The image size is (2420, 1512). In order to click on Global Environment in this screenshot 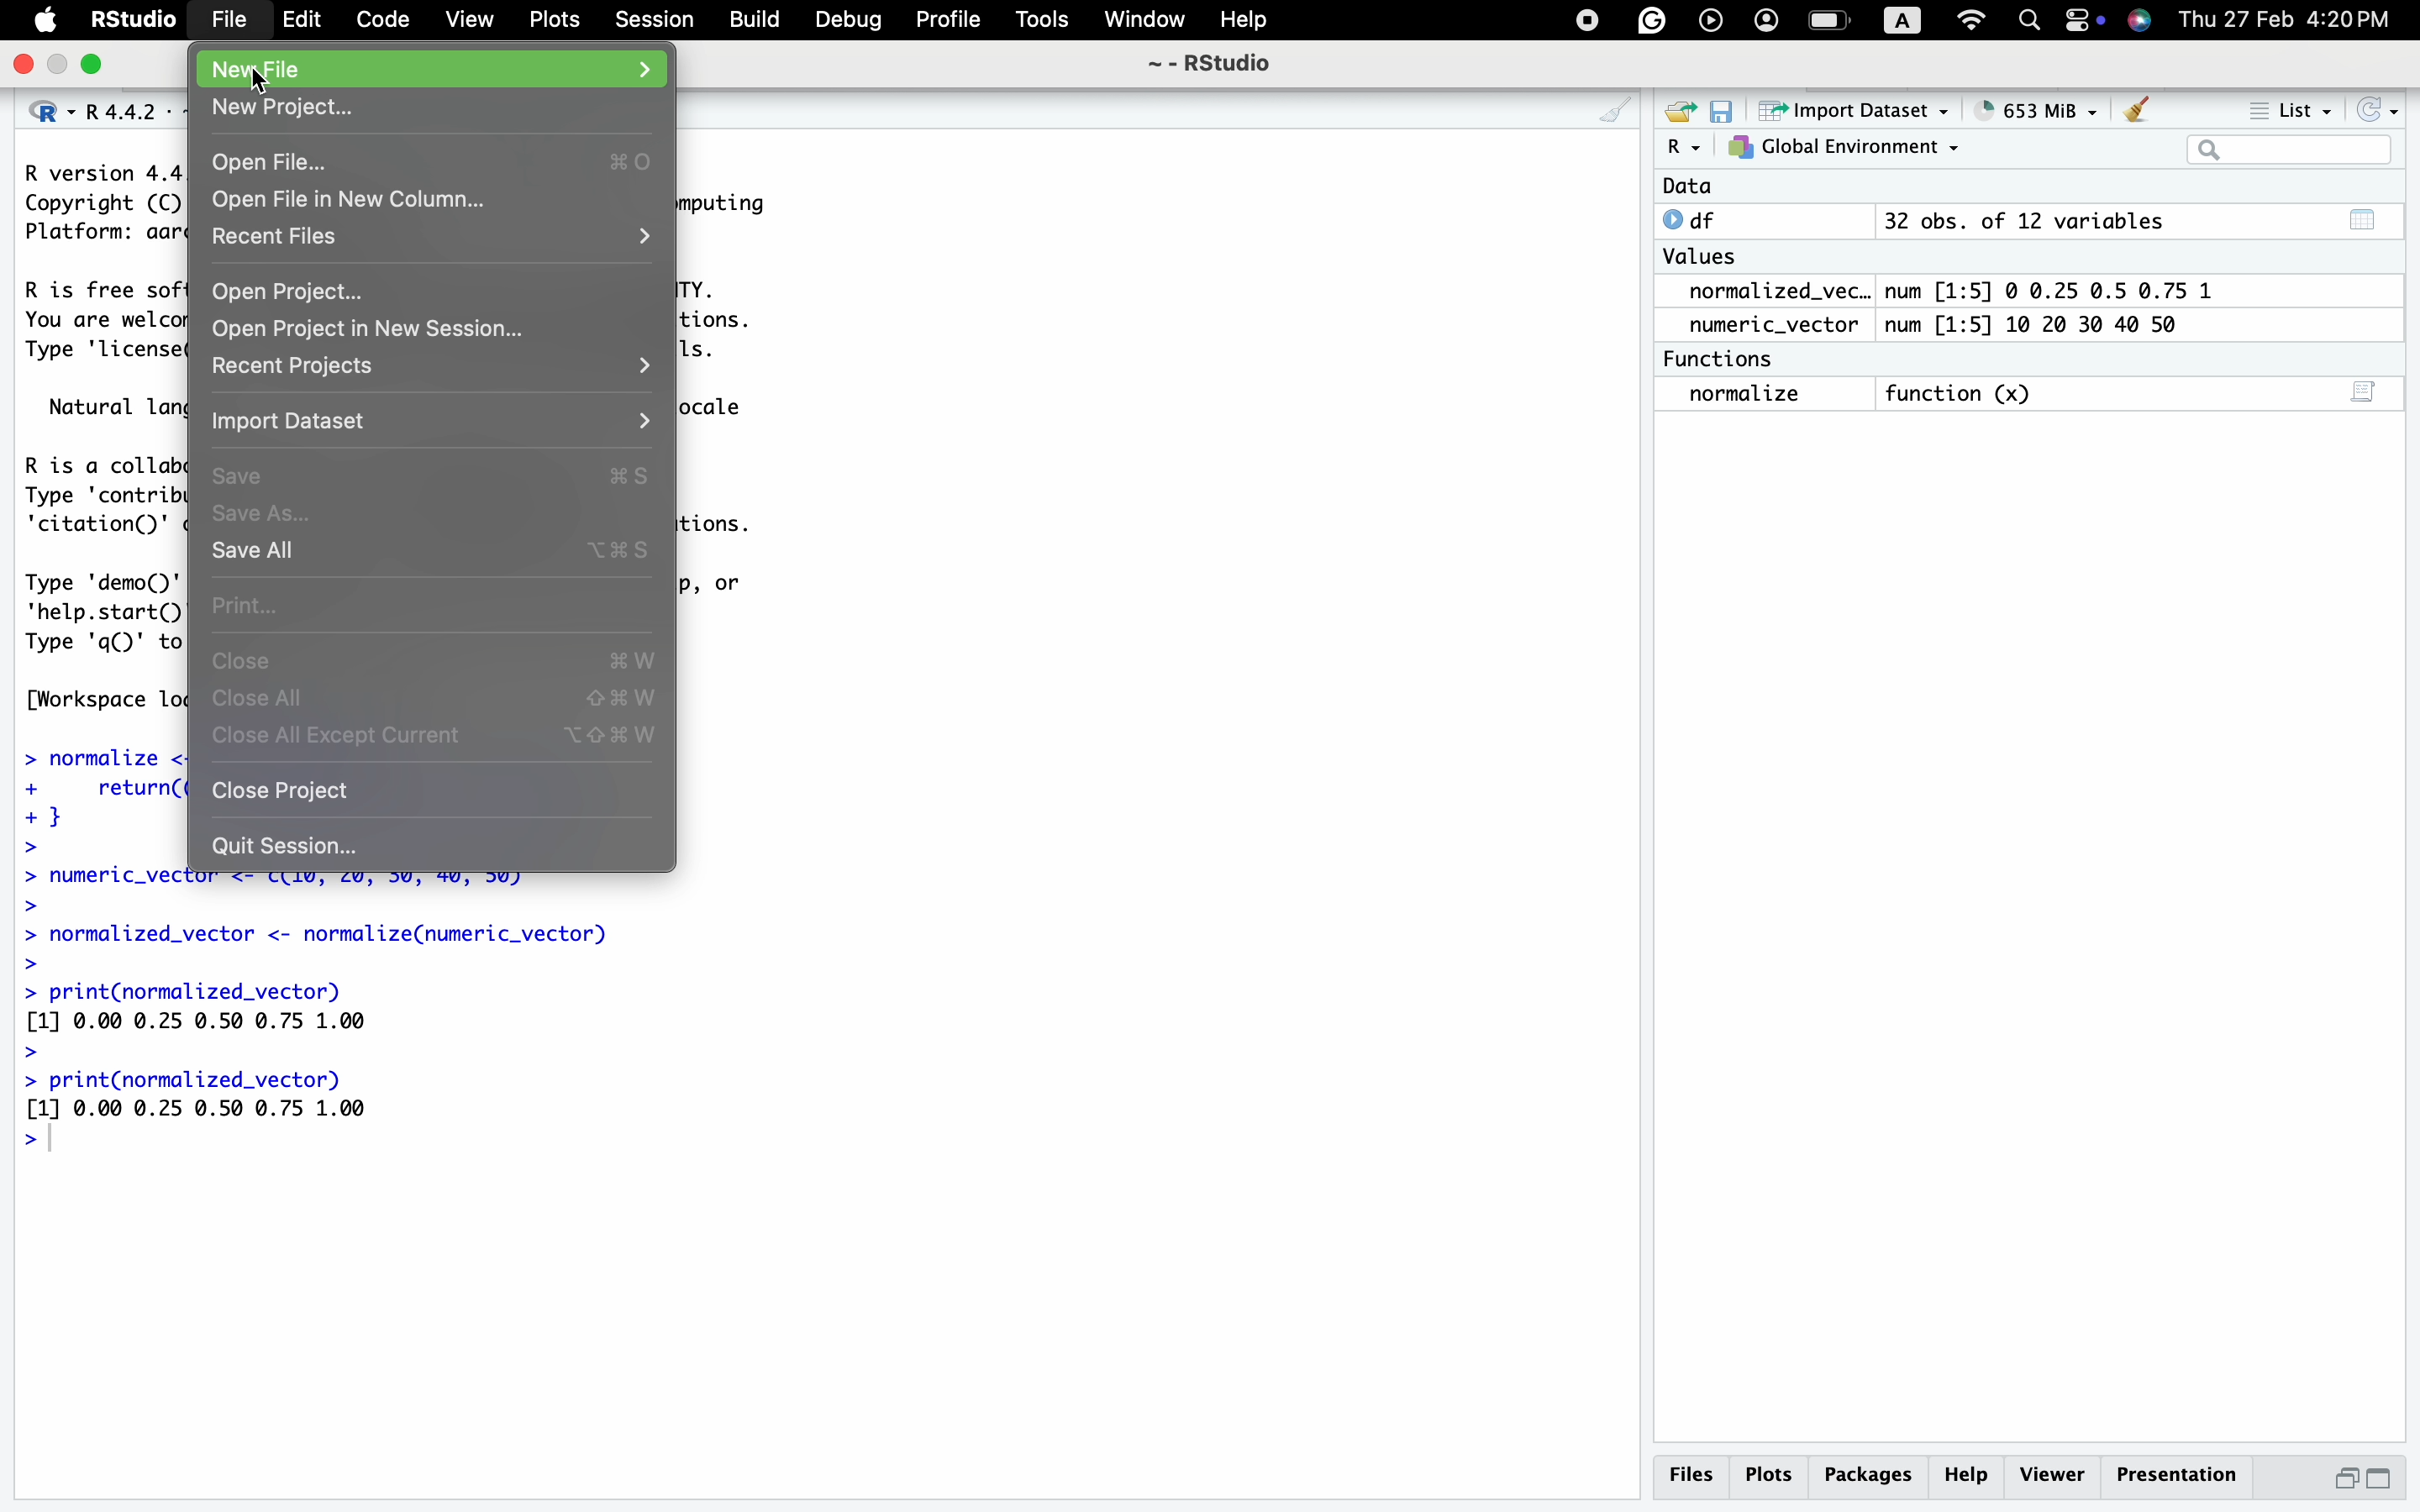, I will do `click(1845, 148)`.